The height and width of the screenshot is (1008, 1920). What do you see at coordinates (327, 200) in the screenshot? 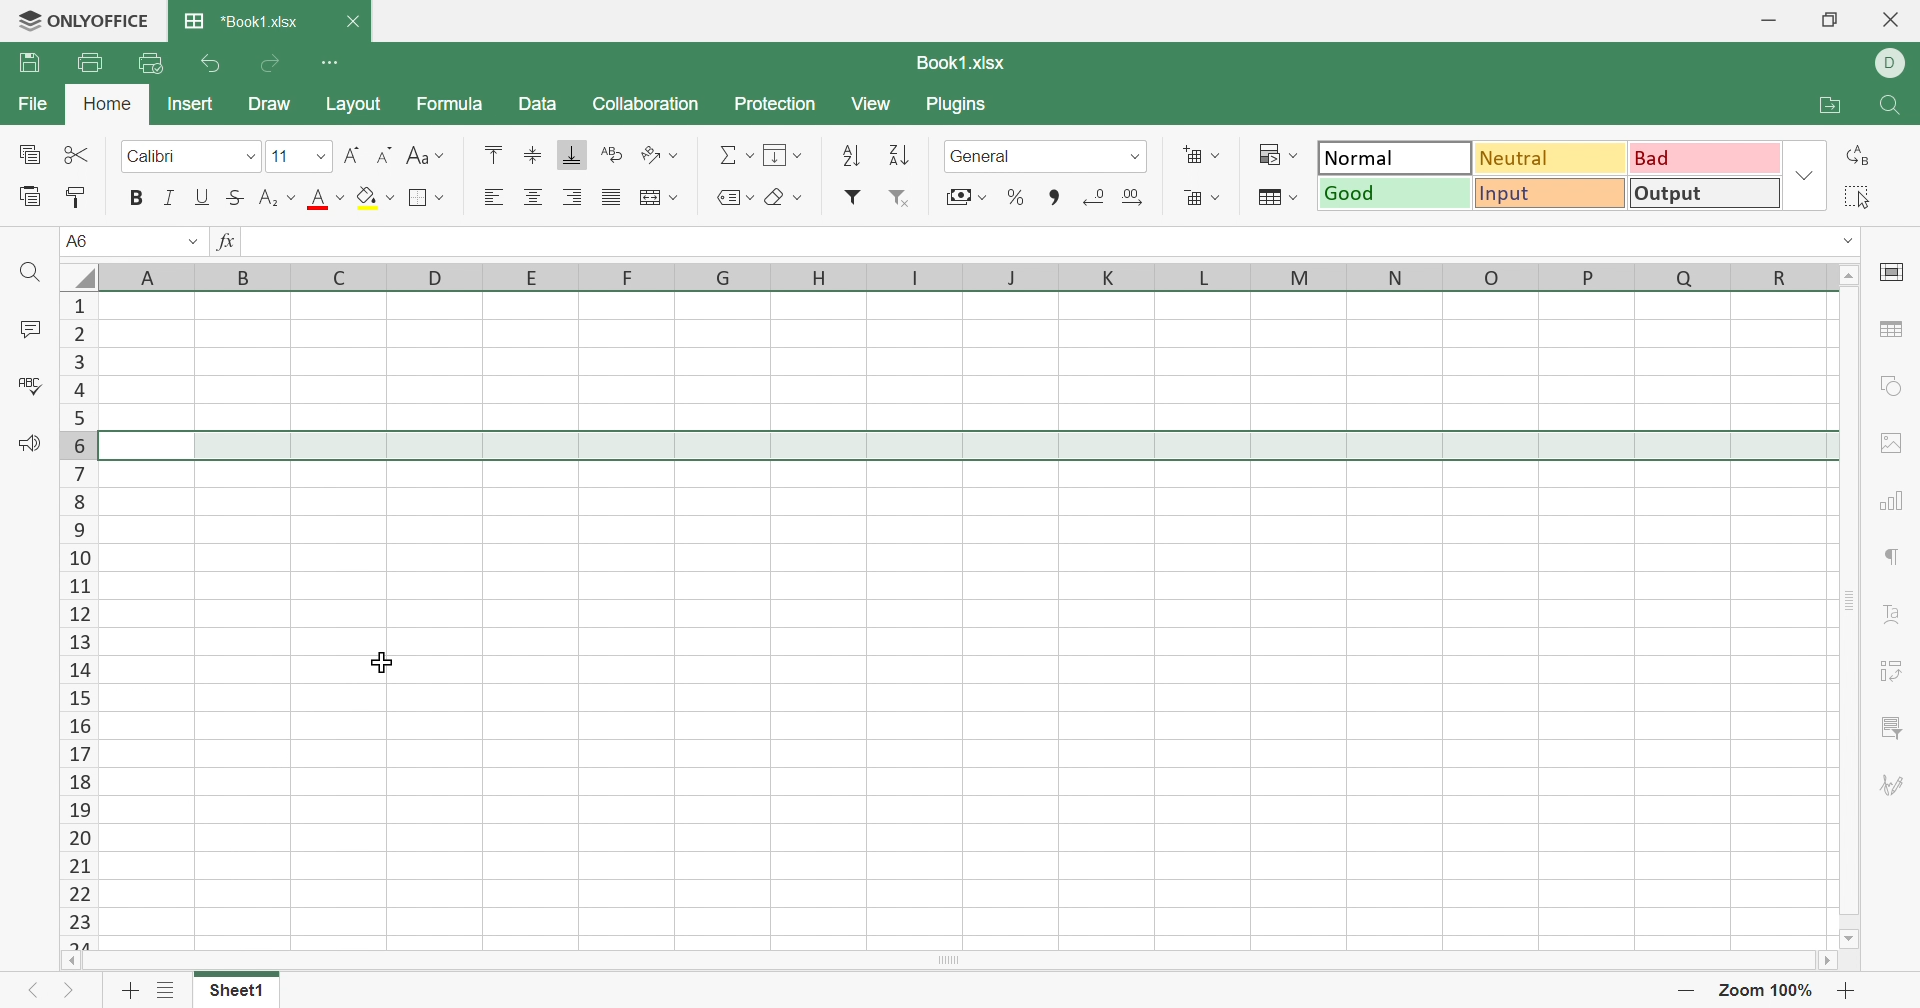
I see `Font color` at bounding box center [327, 200].